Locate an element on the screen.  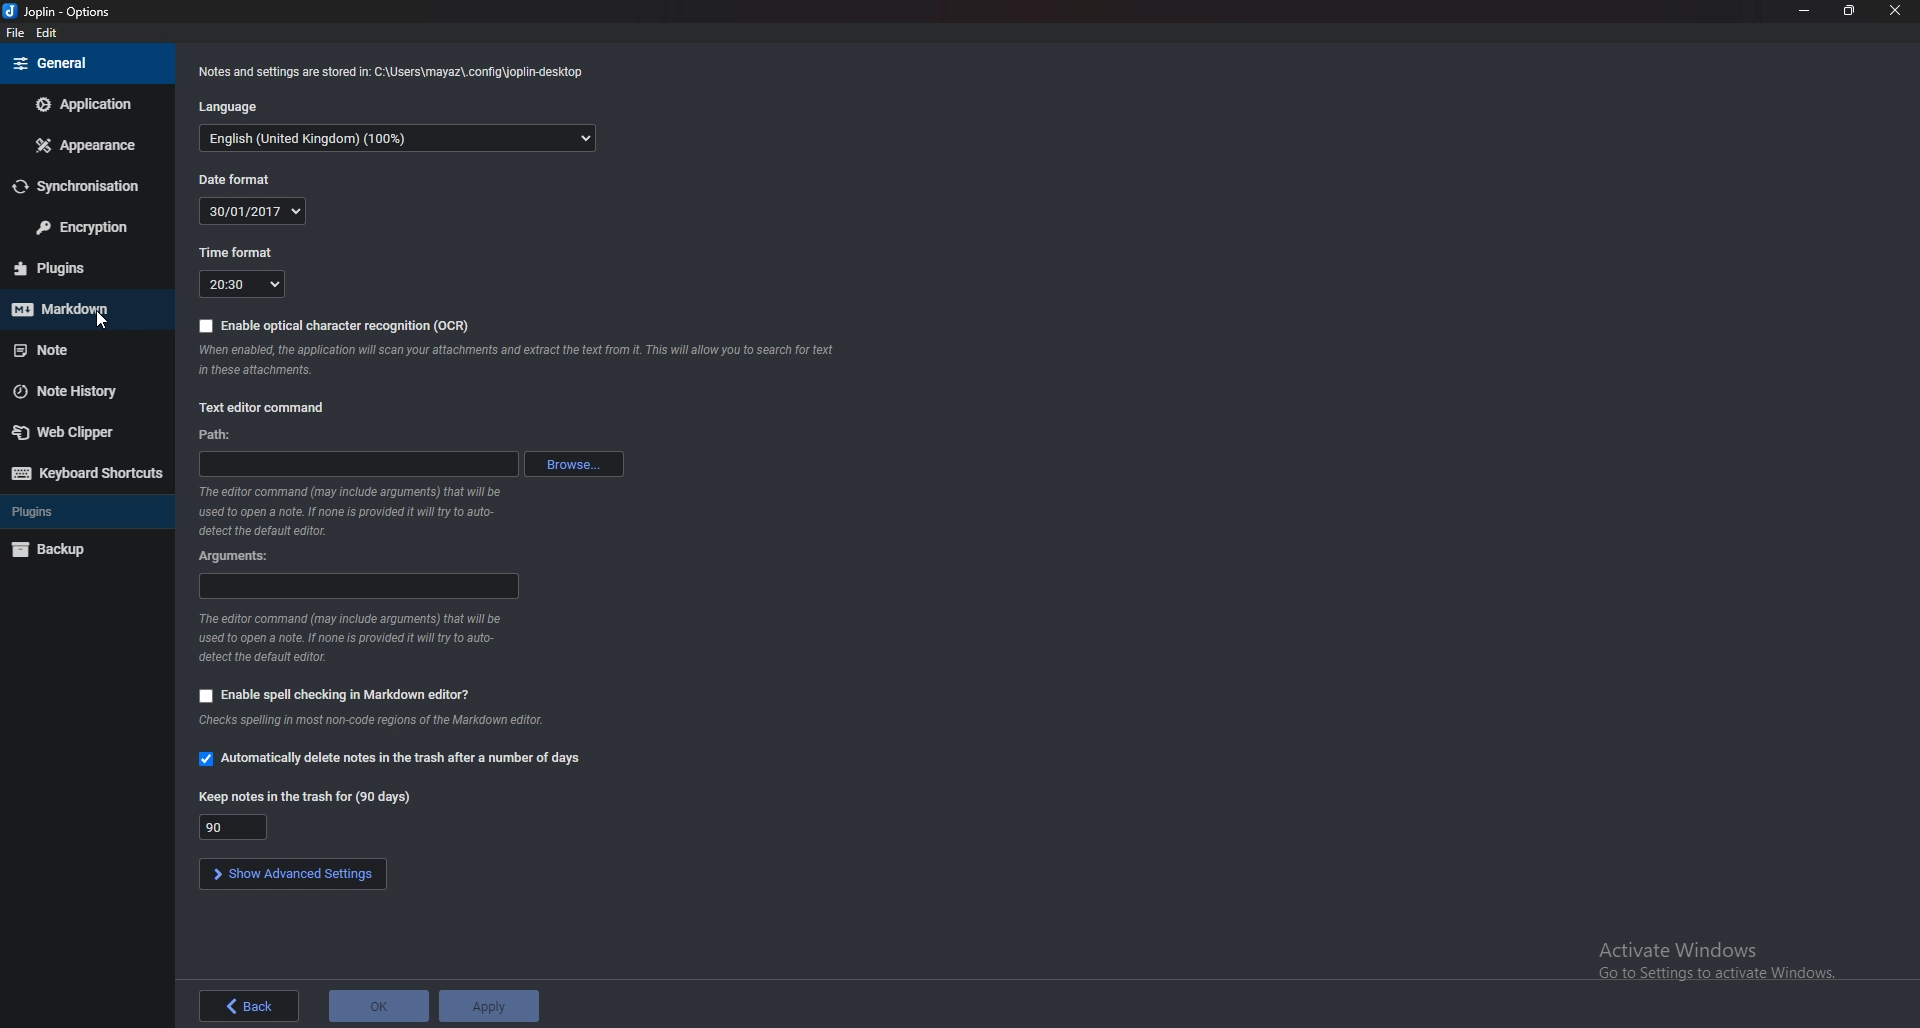
apply is located at coordinates (489, 1006).